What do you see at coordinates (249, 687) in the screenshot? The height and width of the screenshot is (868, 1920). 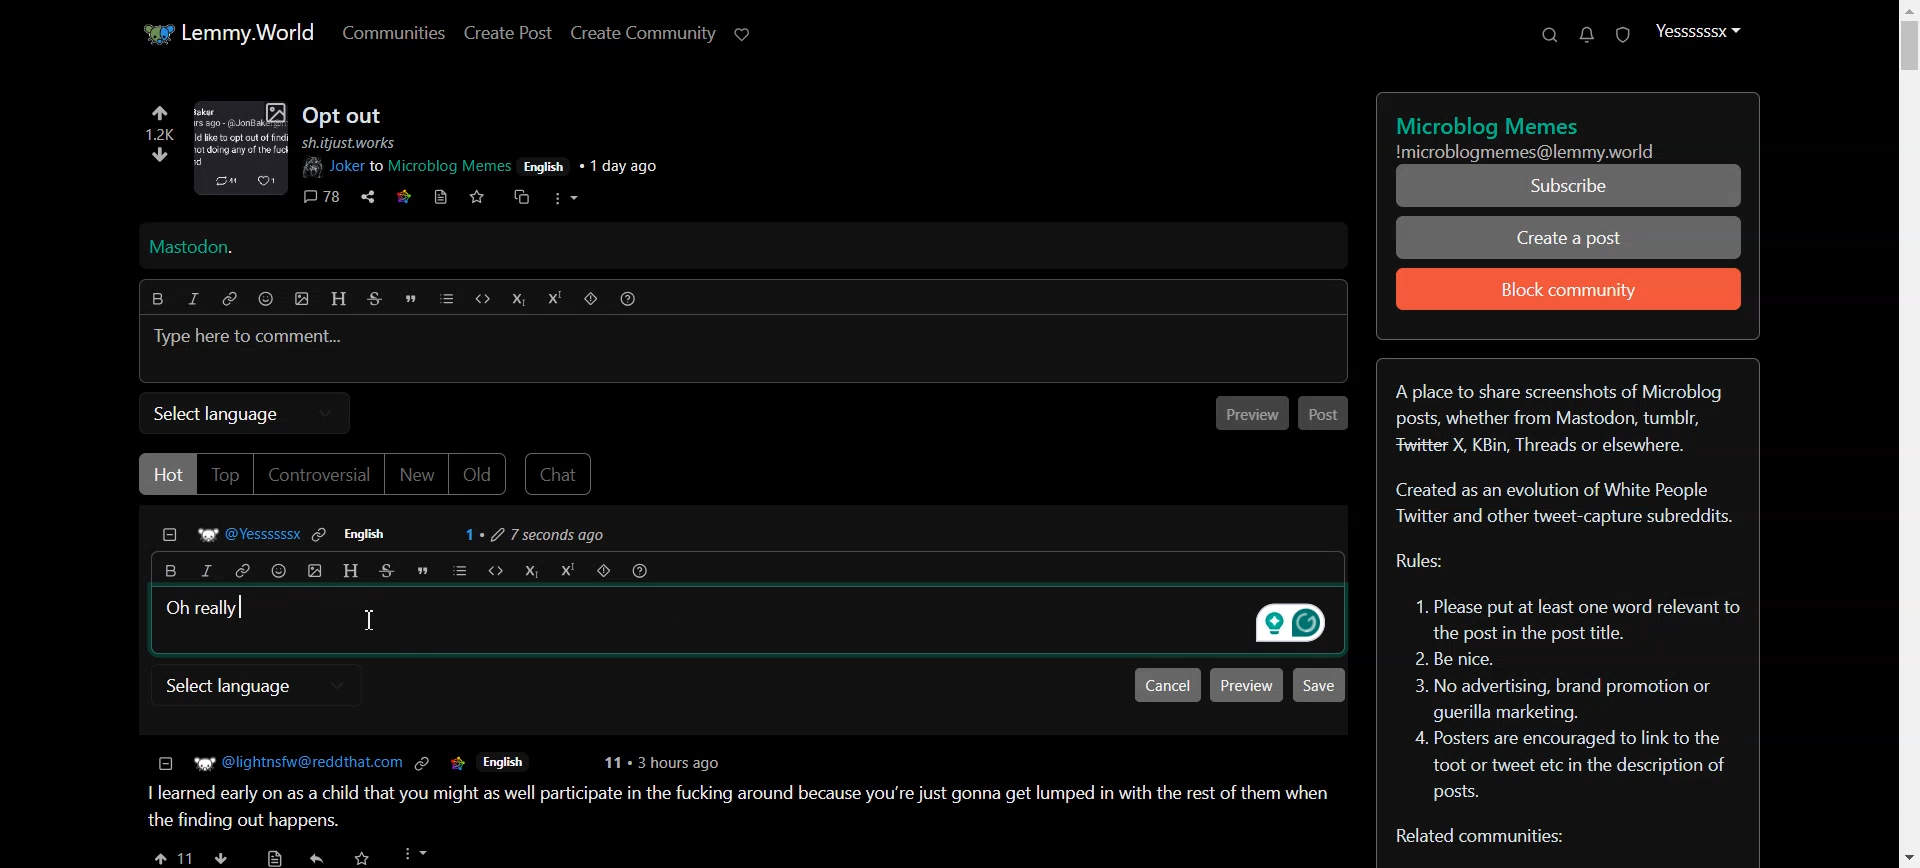 I see `select language` at bounding box center [249, 687].